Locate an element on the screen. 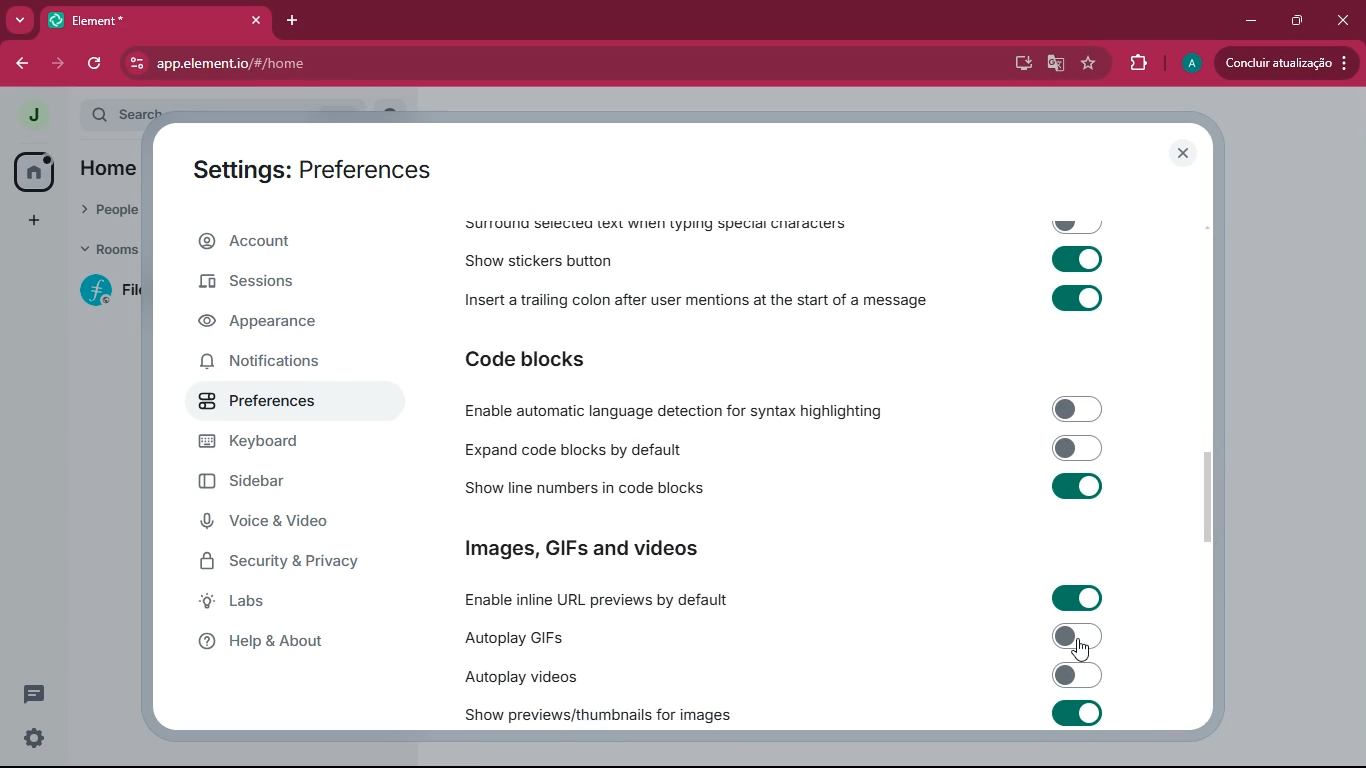  cursor is located at coordinates (1081, 650).